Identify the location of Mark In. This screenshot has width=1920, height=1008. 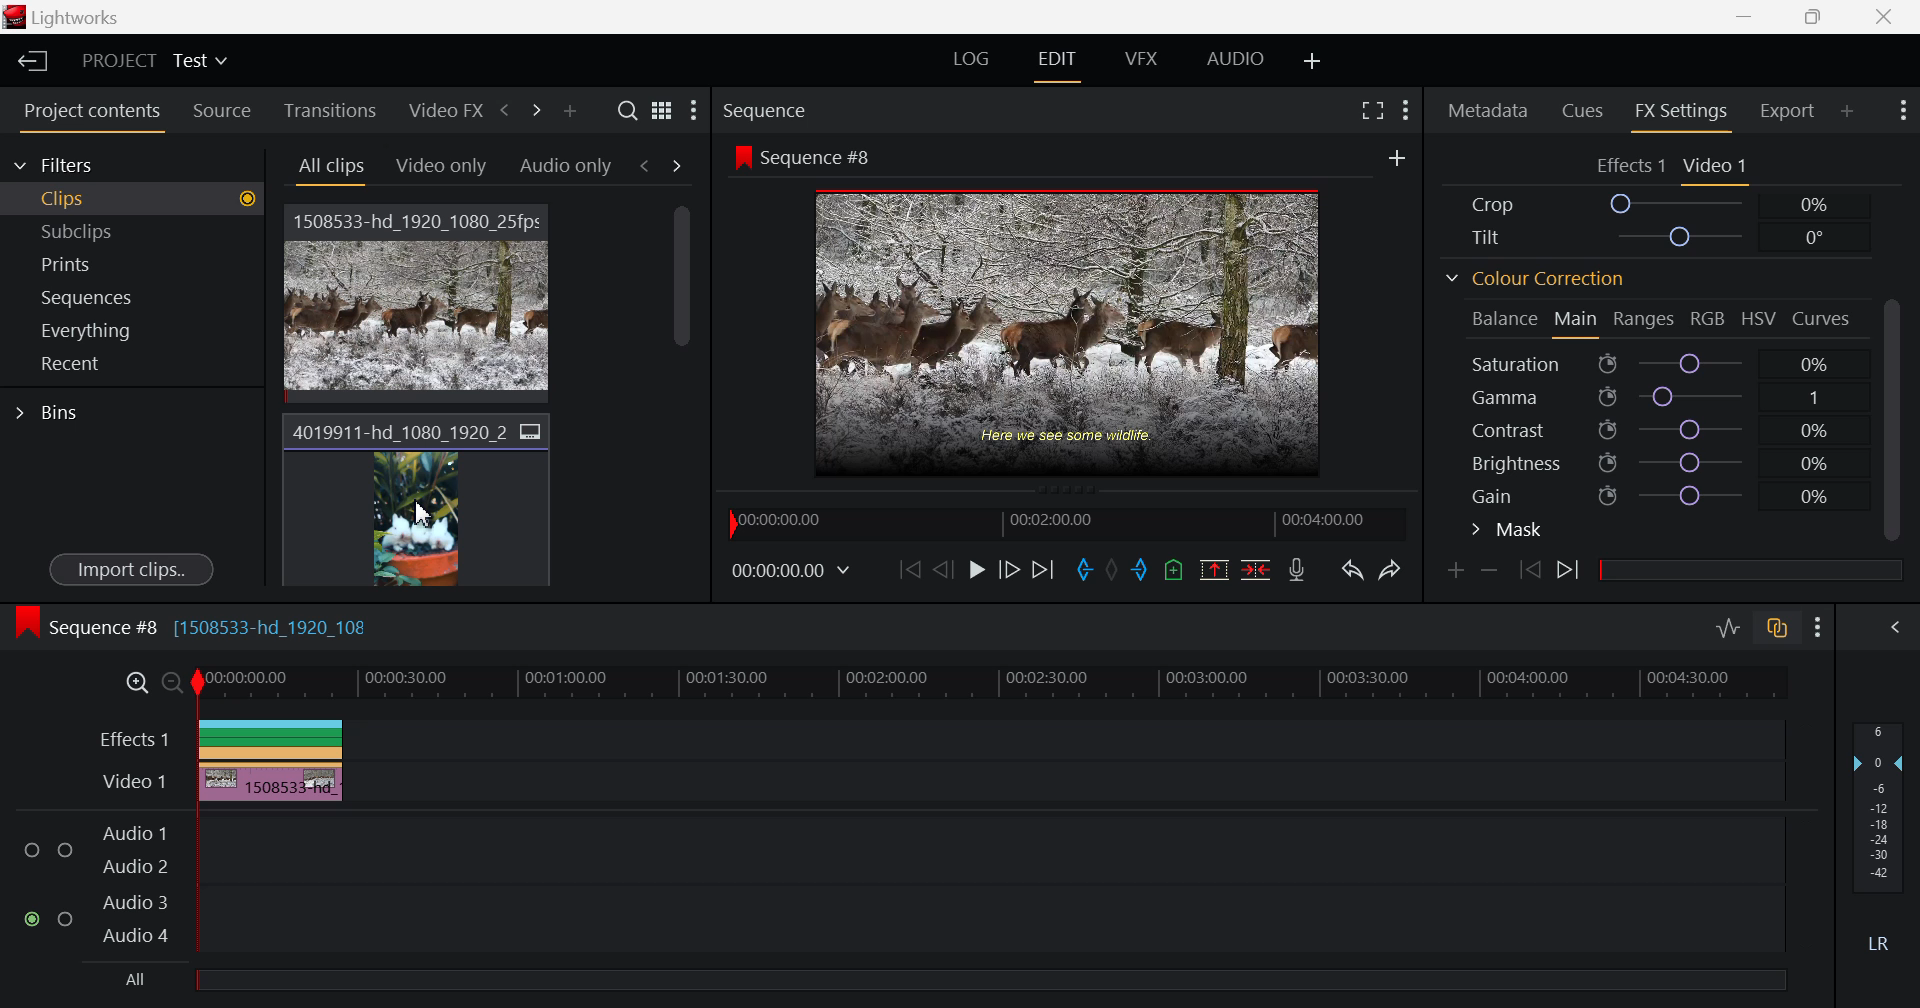
(1080, 565).